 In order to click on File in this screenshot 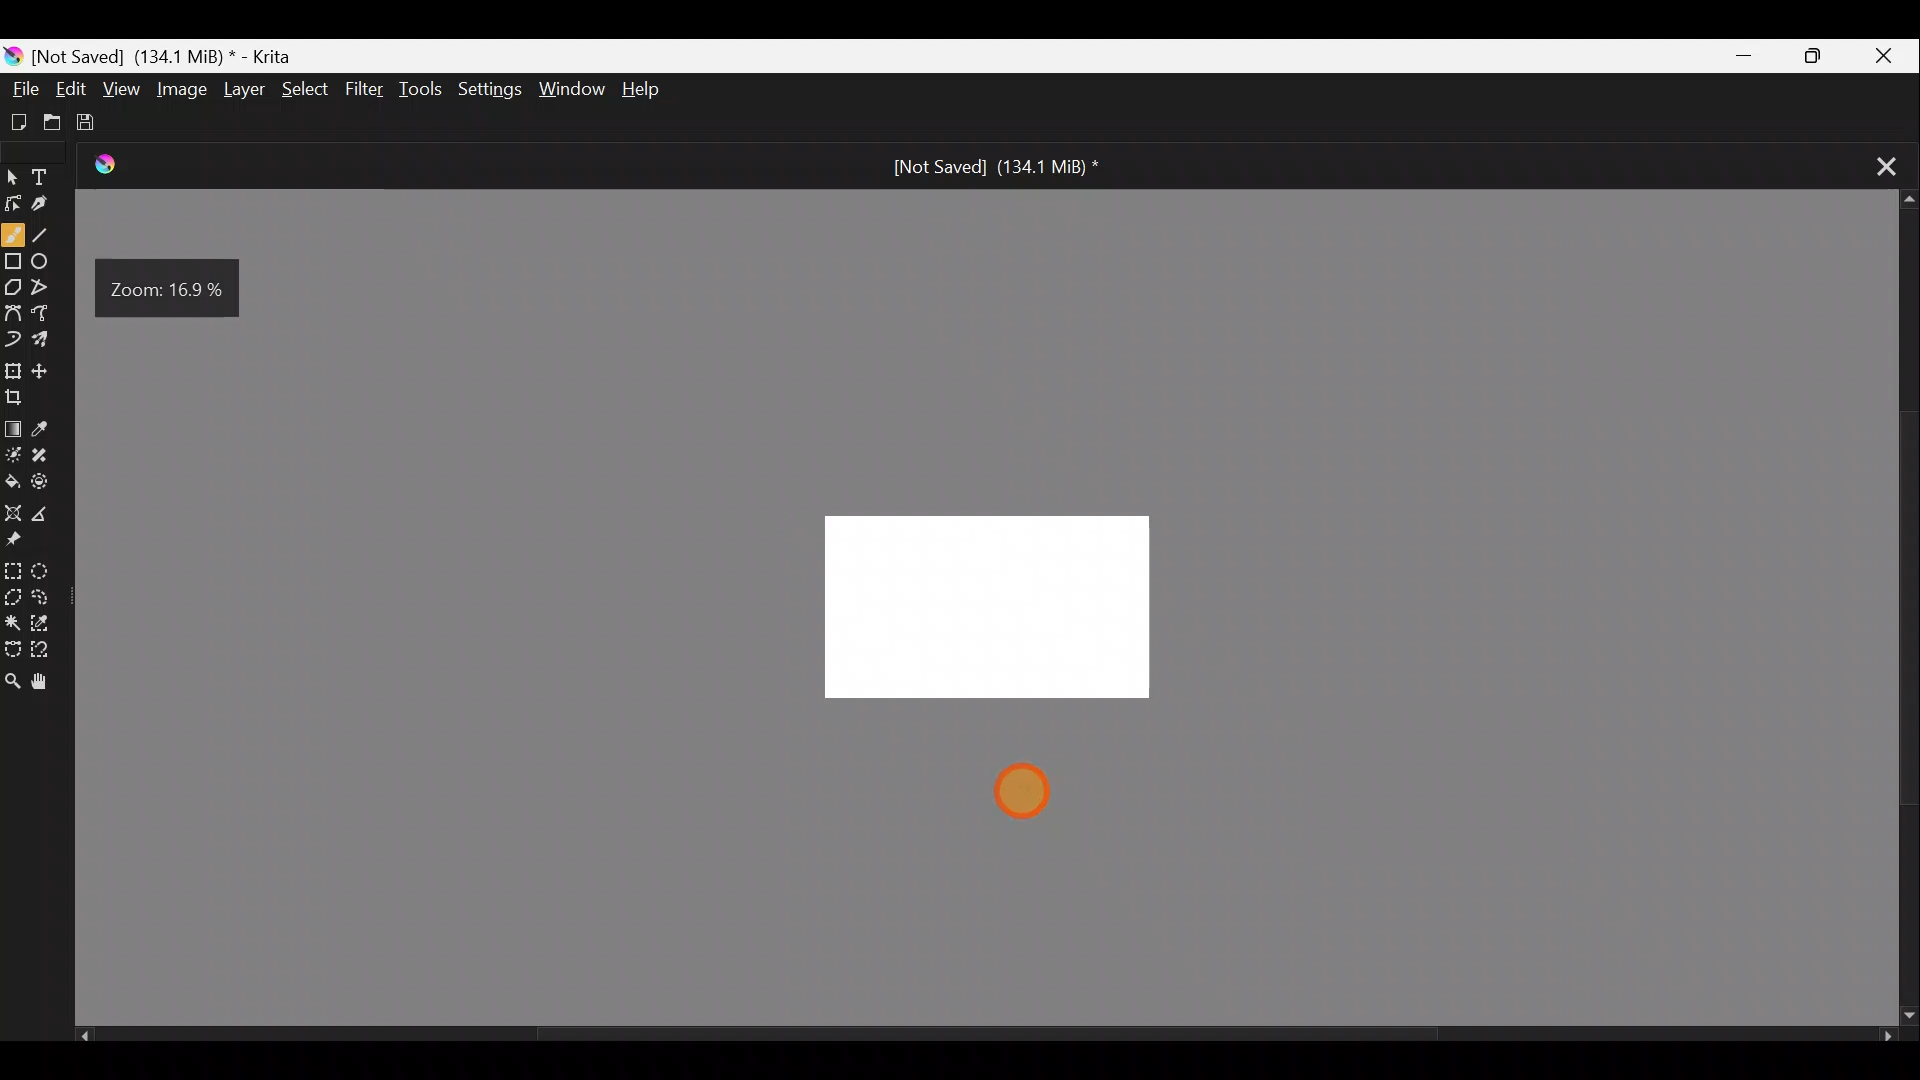, I will do `click(24, 86)`.